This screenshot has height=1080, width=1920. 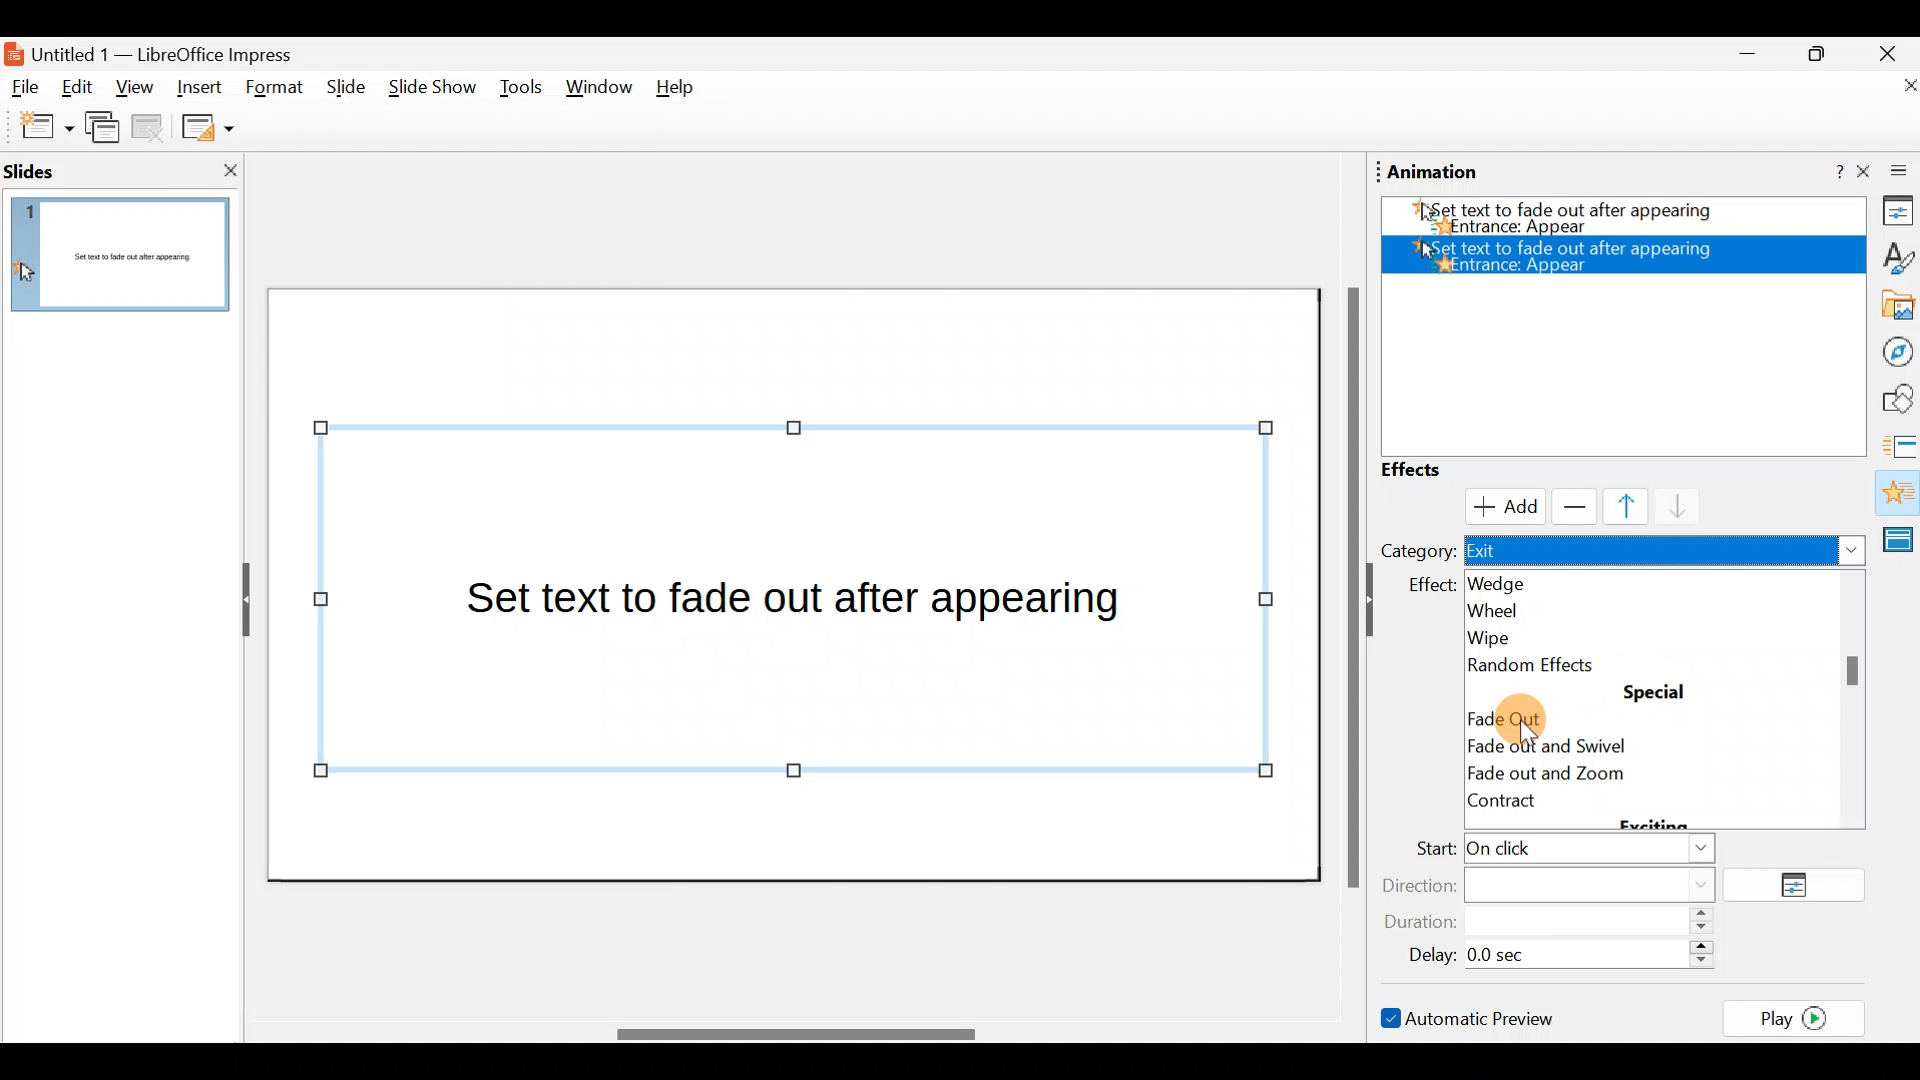 What do you see at coordinates (793, 1034) in the screenshot?
I see `Scroll bar` at bounding box center [793, 1034].